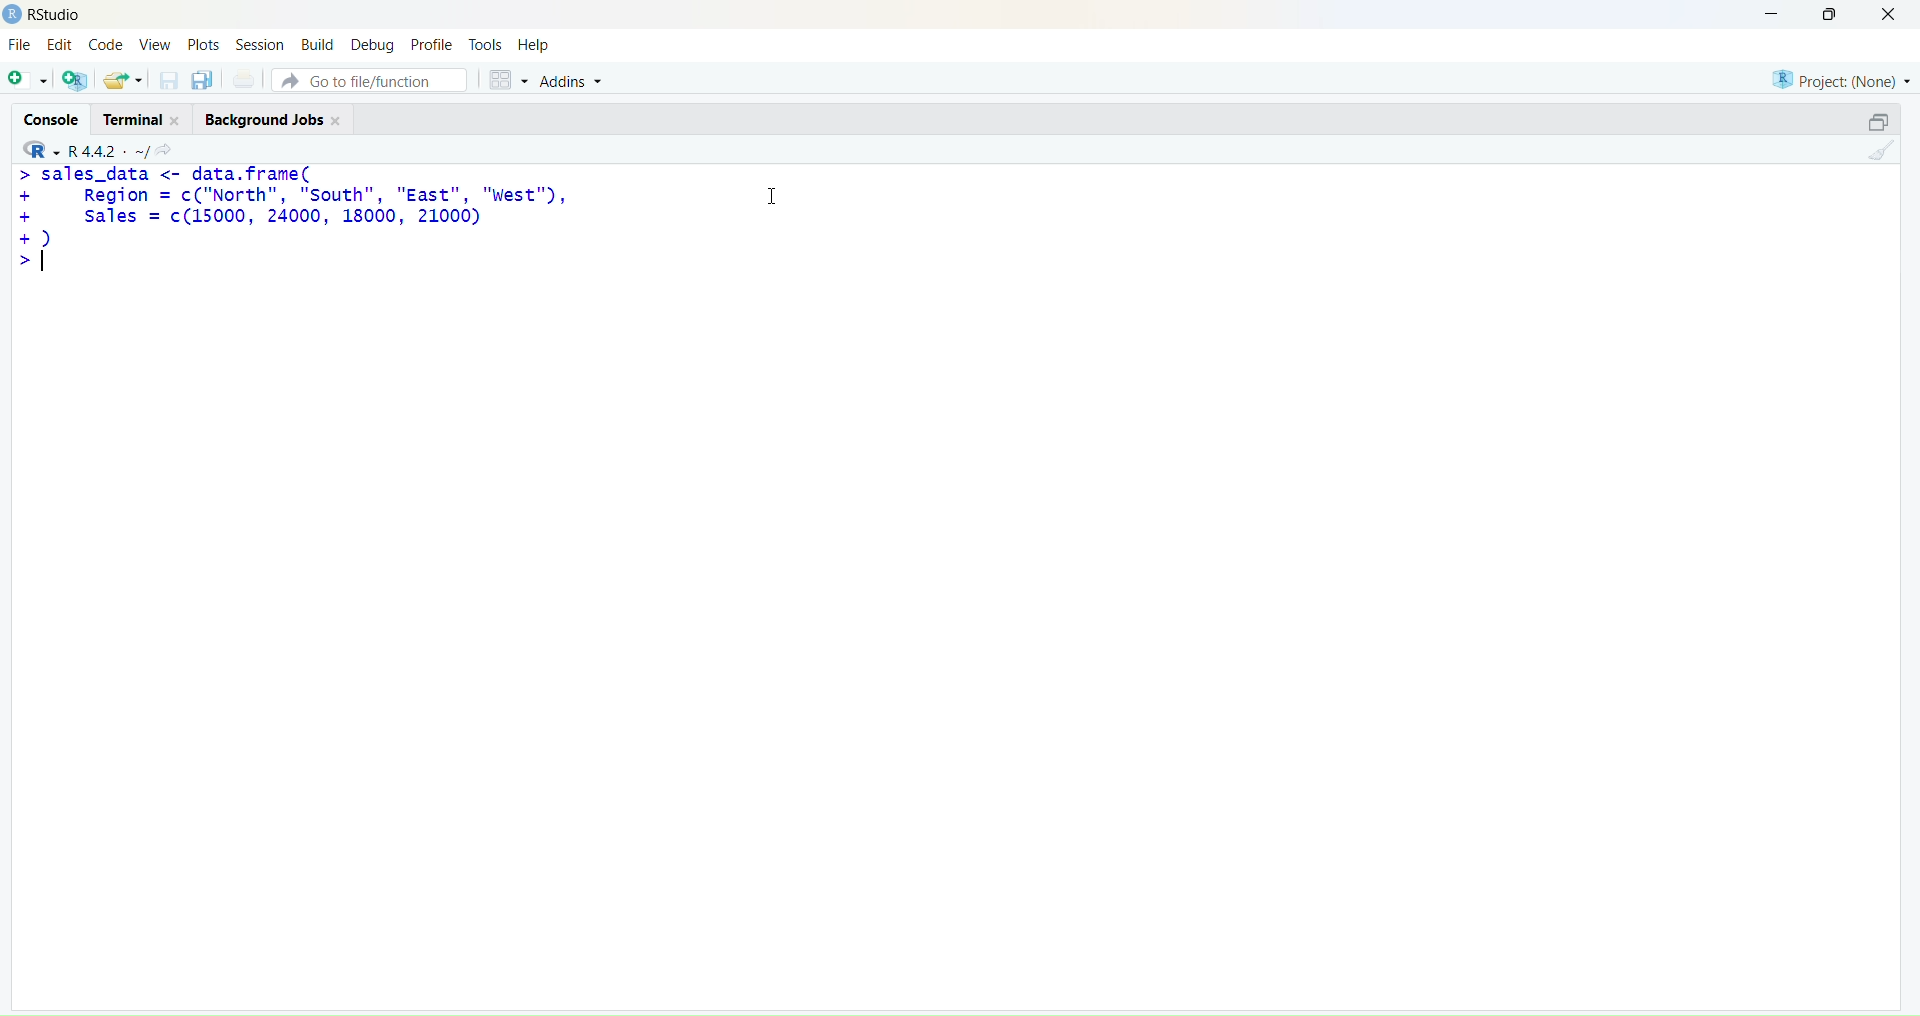 This screenshot has width=1920, height=1016. Describe the element at coordinates (47, 115) in the screenshot. I see `Console` at that location.